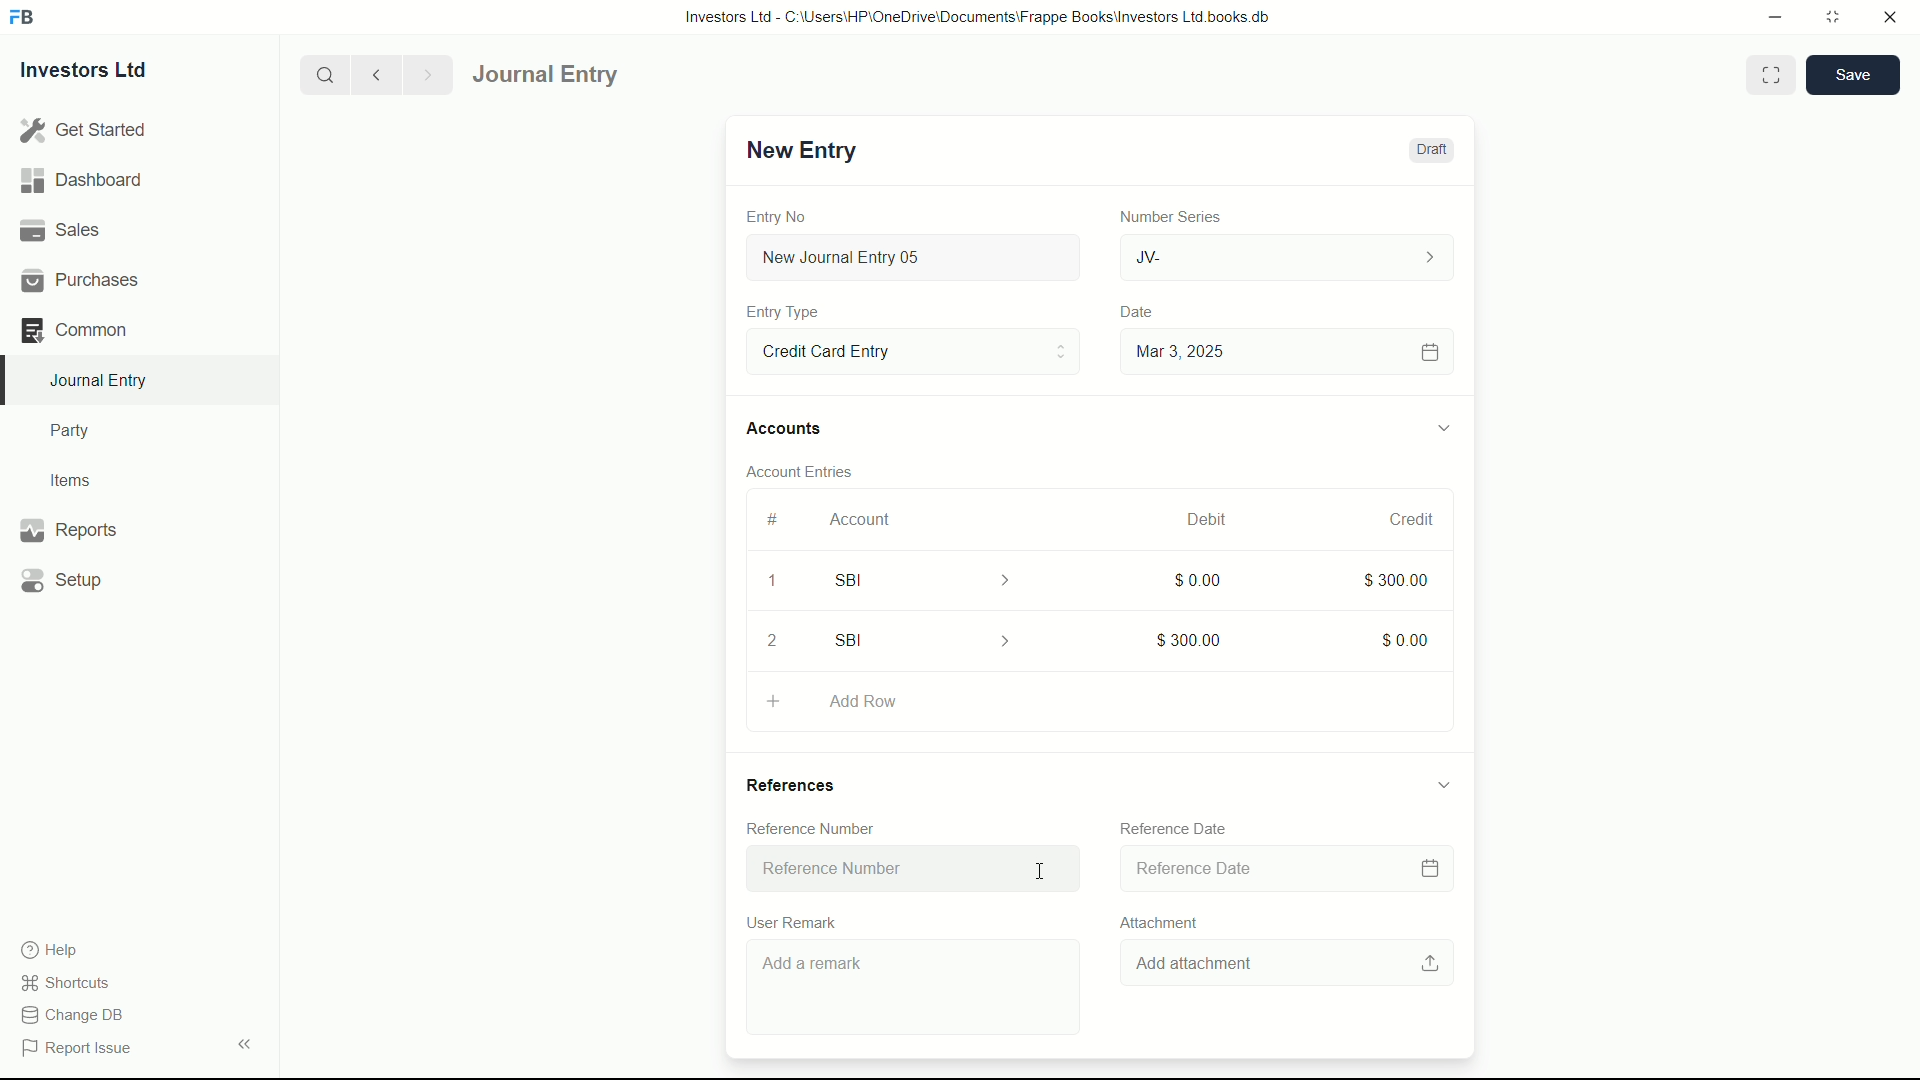  Describe the element at coordinates (1770, 15) in the screenshot. I see `minimize` at that location.